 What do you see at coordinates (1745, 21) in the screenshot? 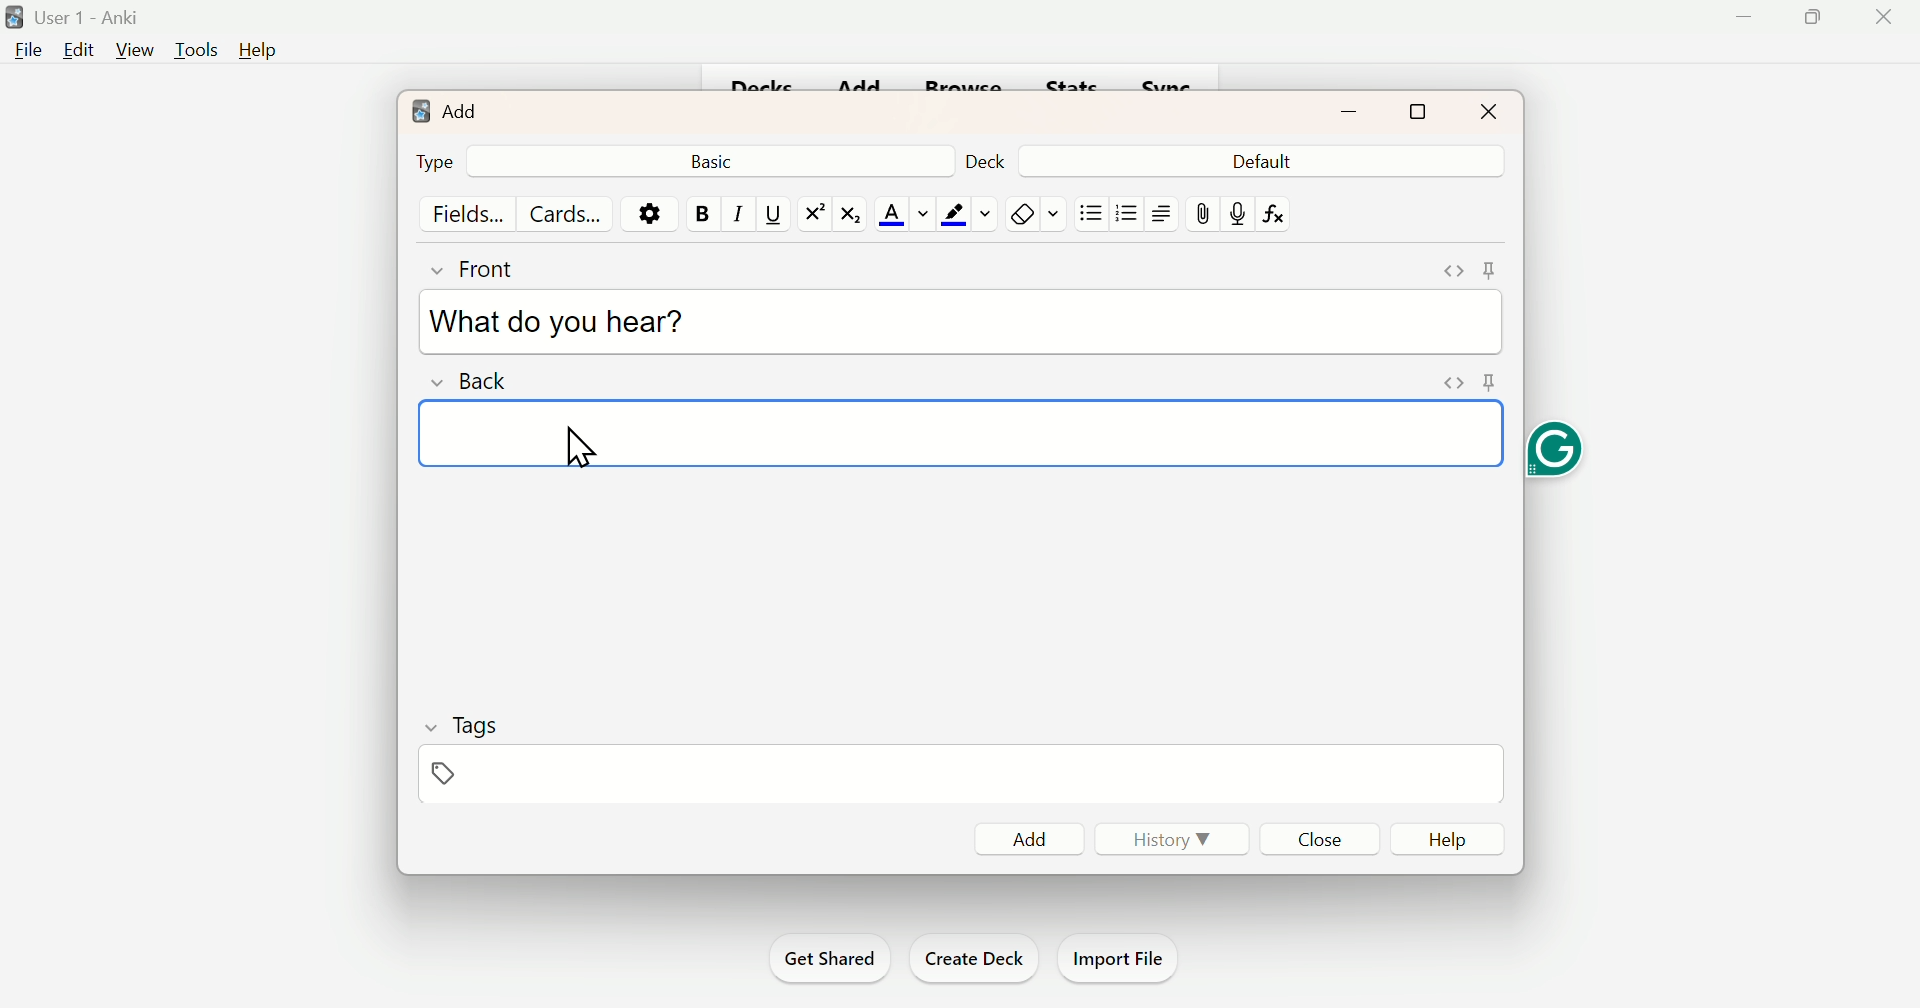
I see `Minimize` at bounding box center [1745, 21].